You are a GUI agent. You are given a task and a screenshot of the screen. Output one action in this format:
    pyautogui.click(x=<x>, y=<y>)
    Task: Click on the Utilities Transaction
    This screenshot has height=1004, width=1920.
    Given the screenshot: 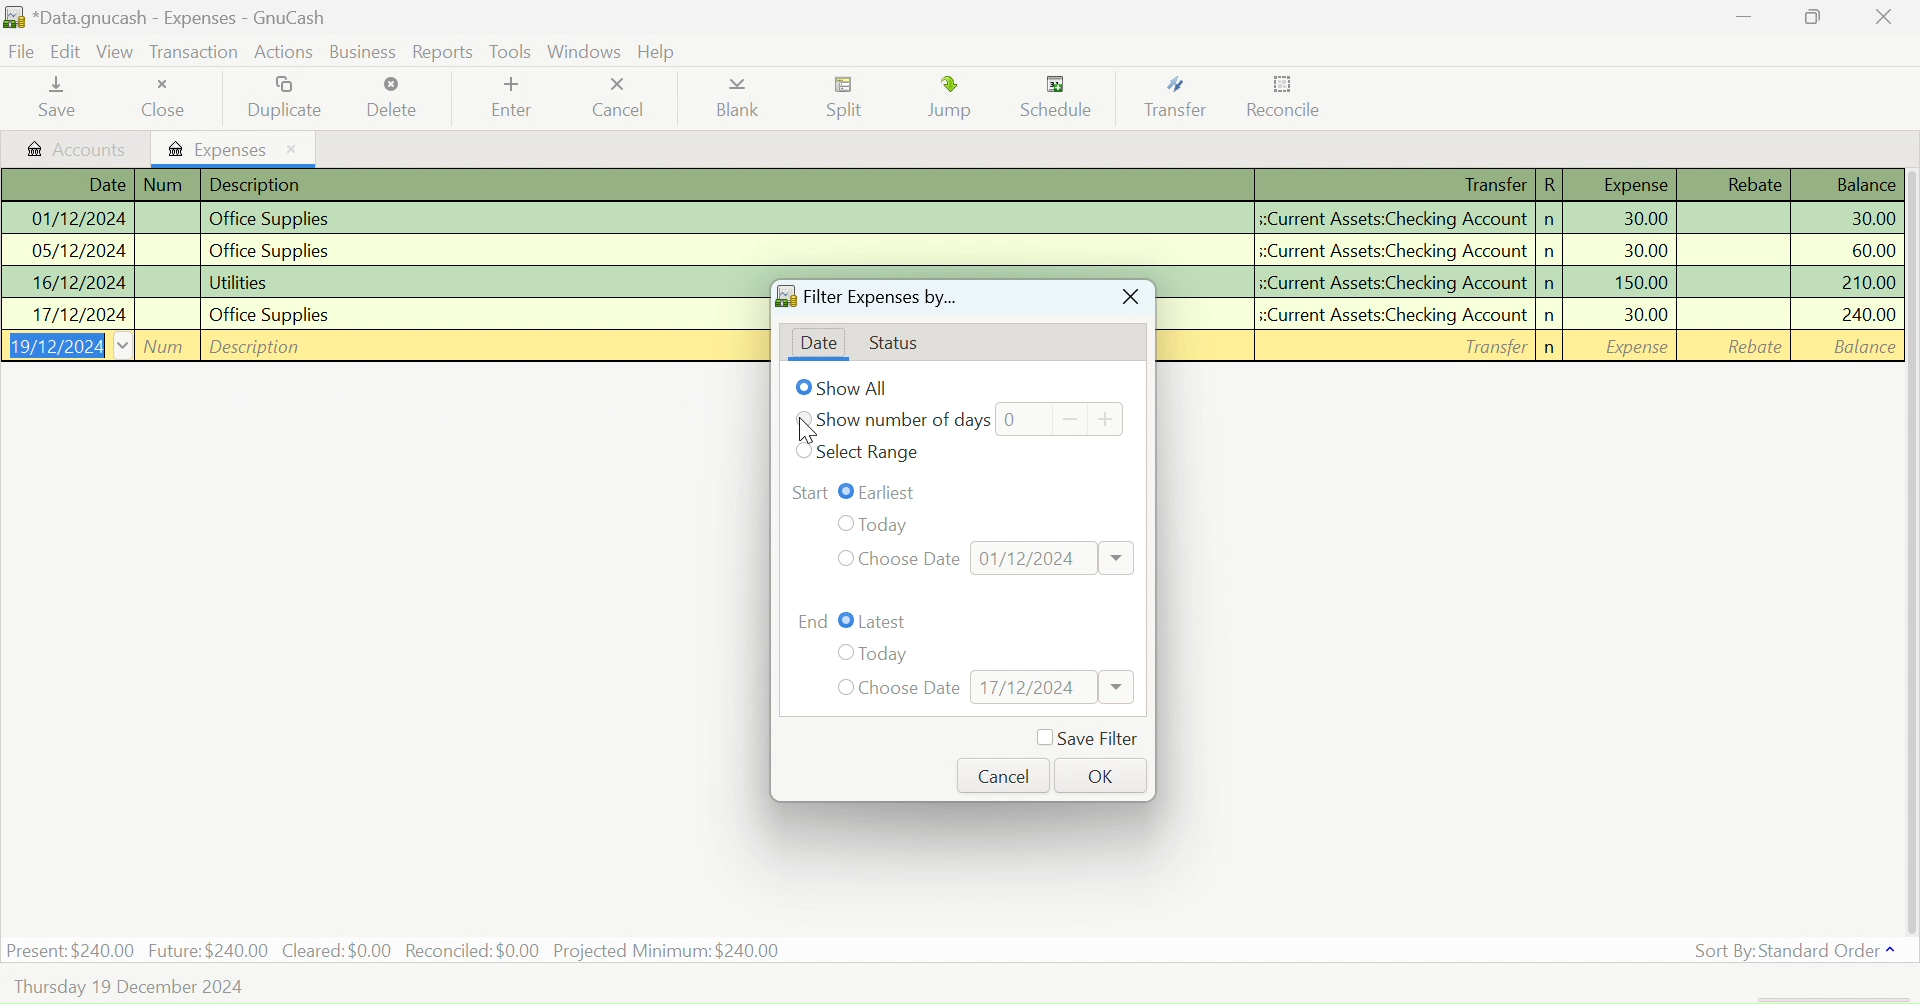 What is the action you would take?
    pyautogui.click(x=382, y=283)
    